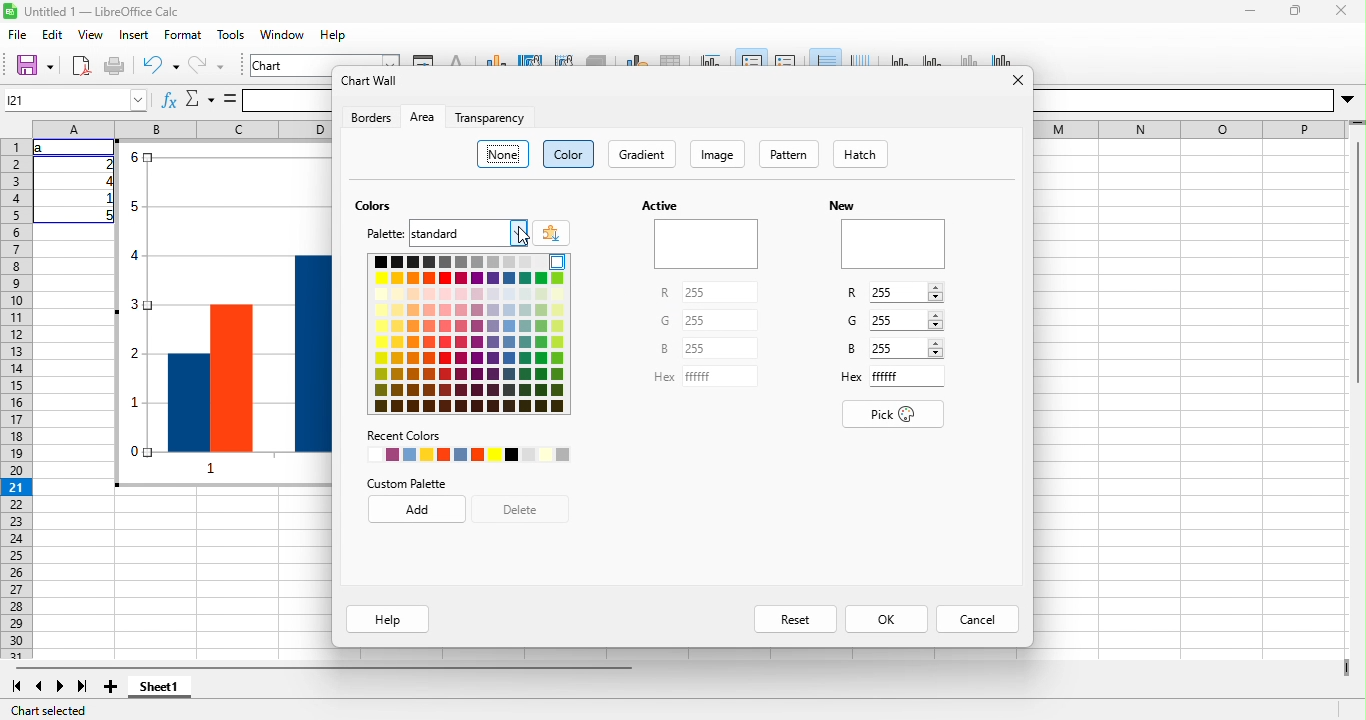 This screenshot has height=720, width=1366. I want to click on previous sheet, so click(38, 686).